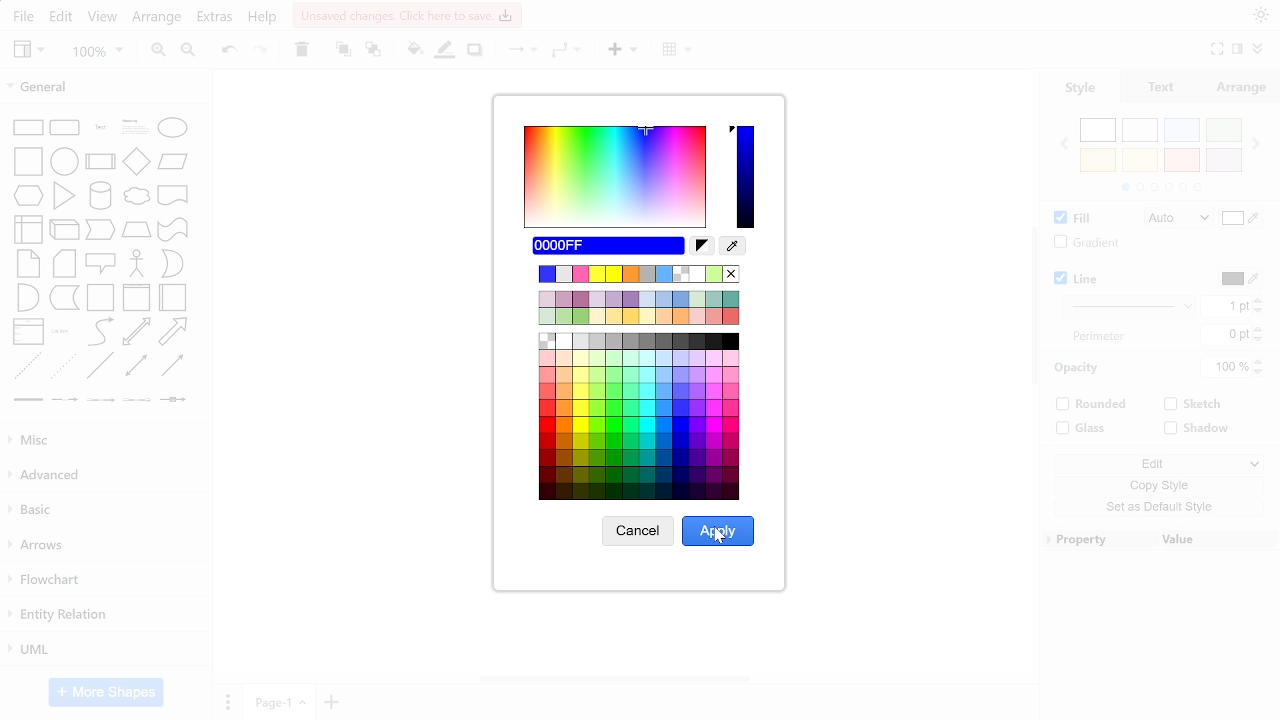  I want to click on edit, so click(1156, 462).